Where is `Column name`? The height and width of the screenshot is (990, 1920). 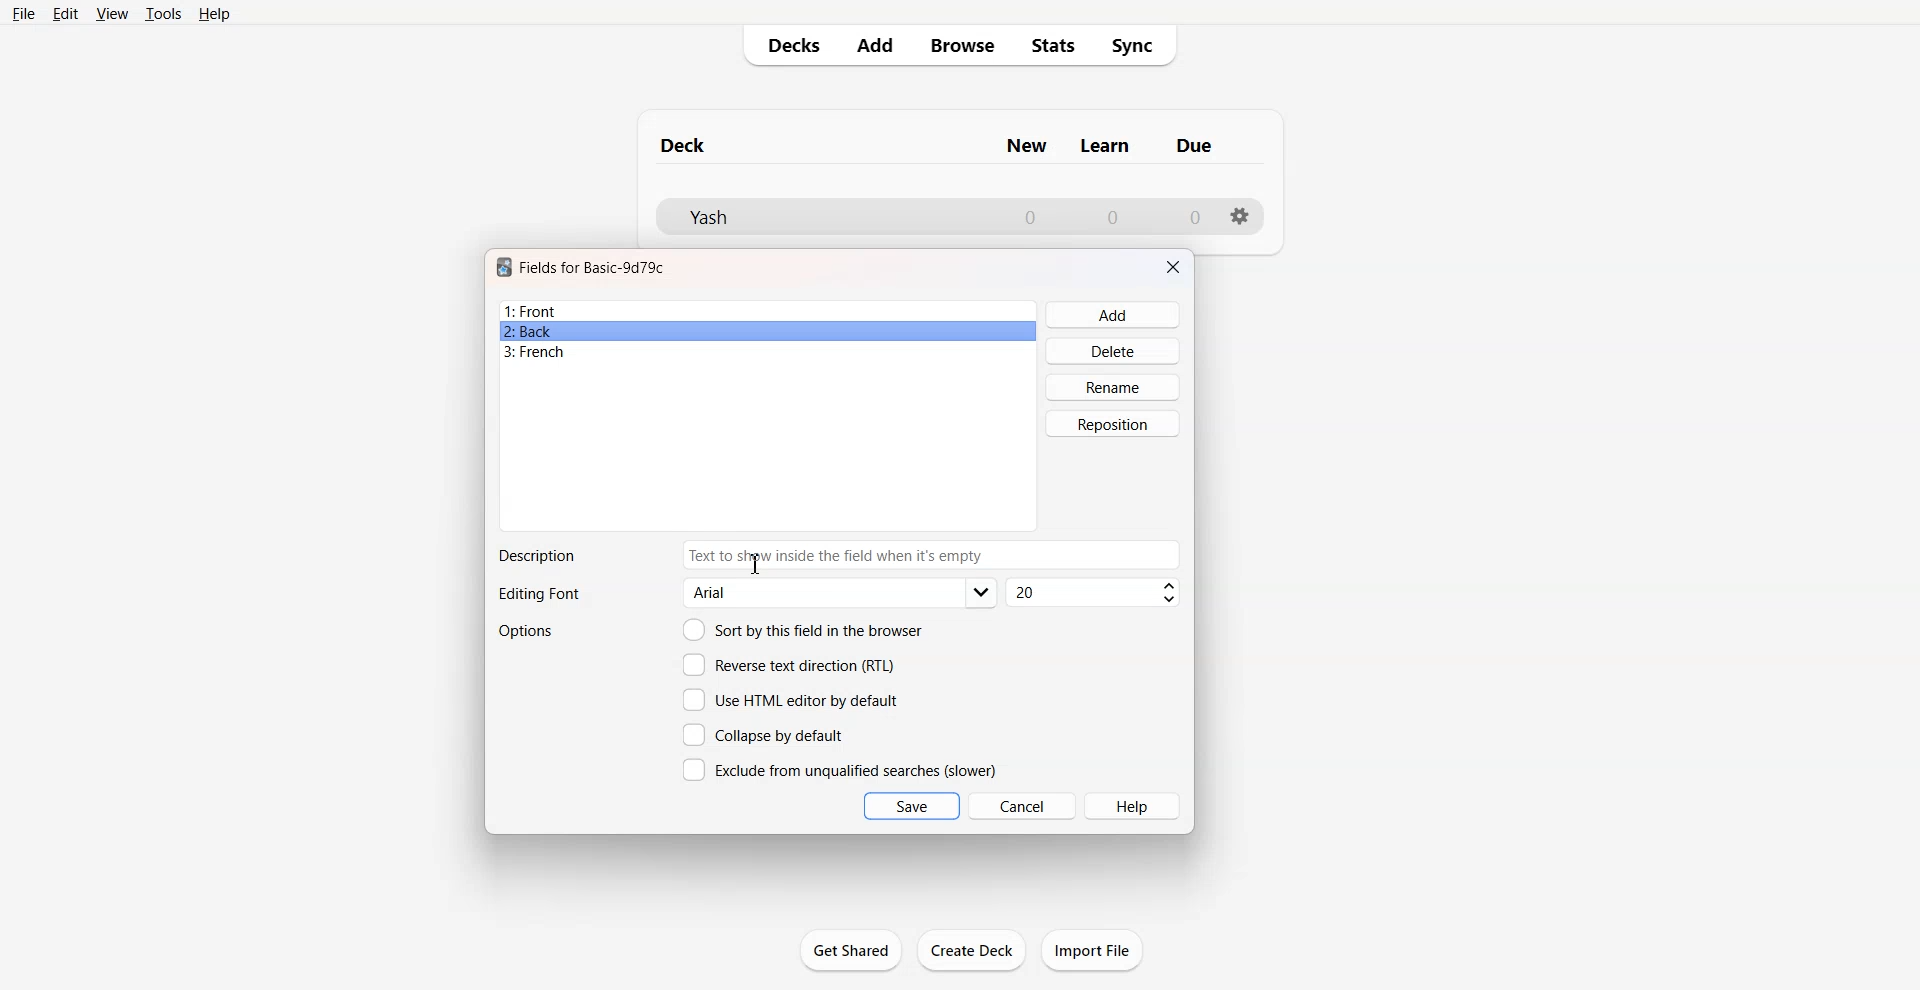 Column name is located at coordinates (1194, 145).